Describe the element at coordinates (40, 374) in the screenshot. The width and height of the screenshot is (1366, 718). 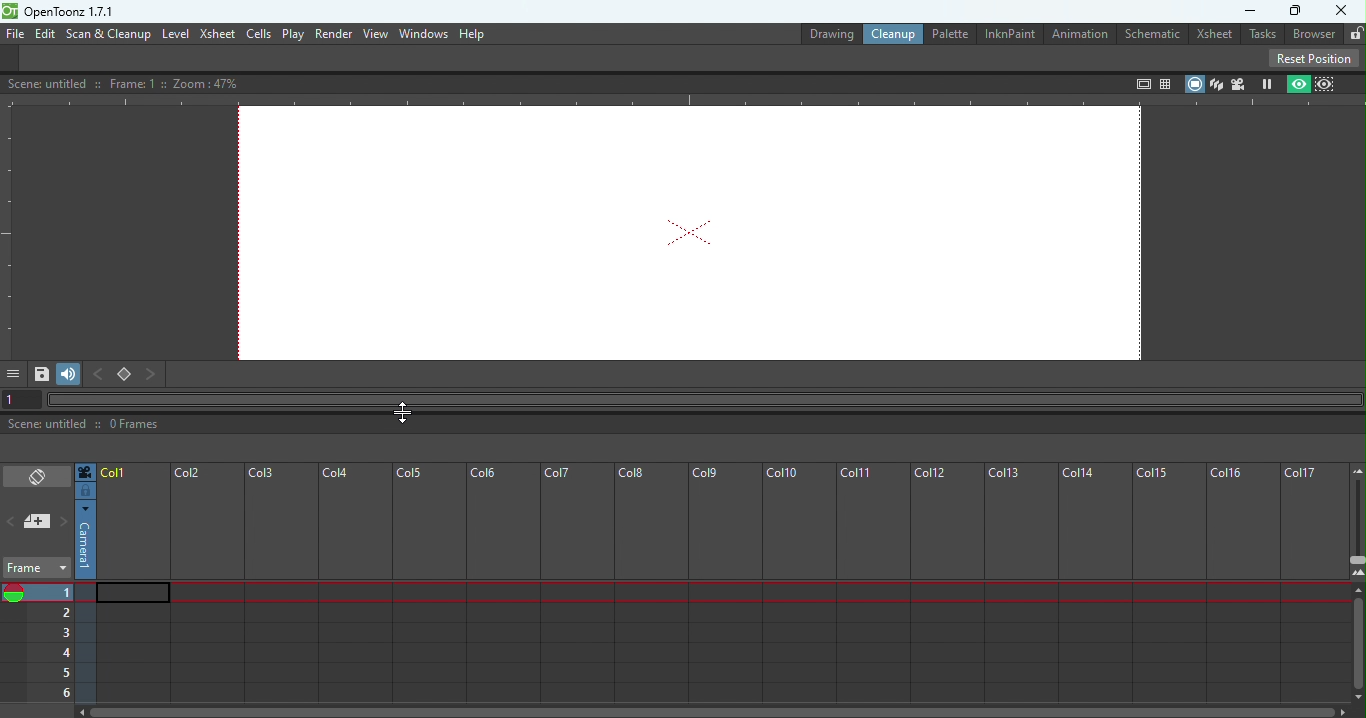
I see `Save Image` at that location.